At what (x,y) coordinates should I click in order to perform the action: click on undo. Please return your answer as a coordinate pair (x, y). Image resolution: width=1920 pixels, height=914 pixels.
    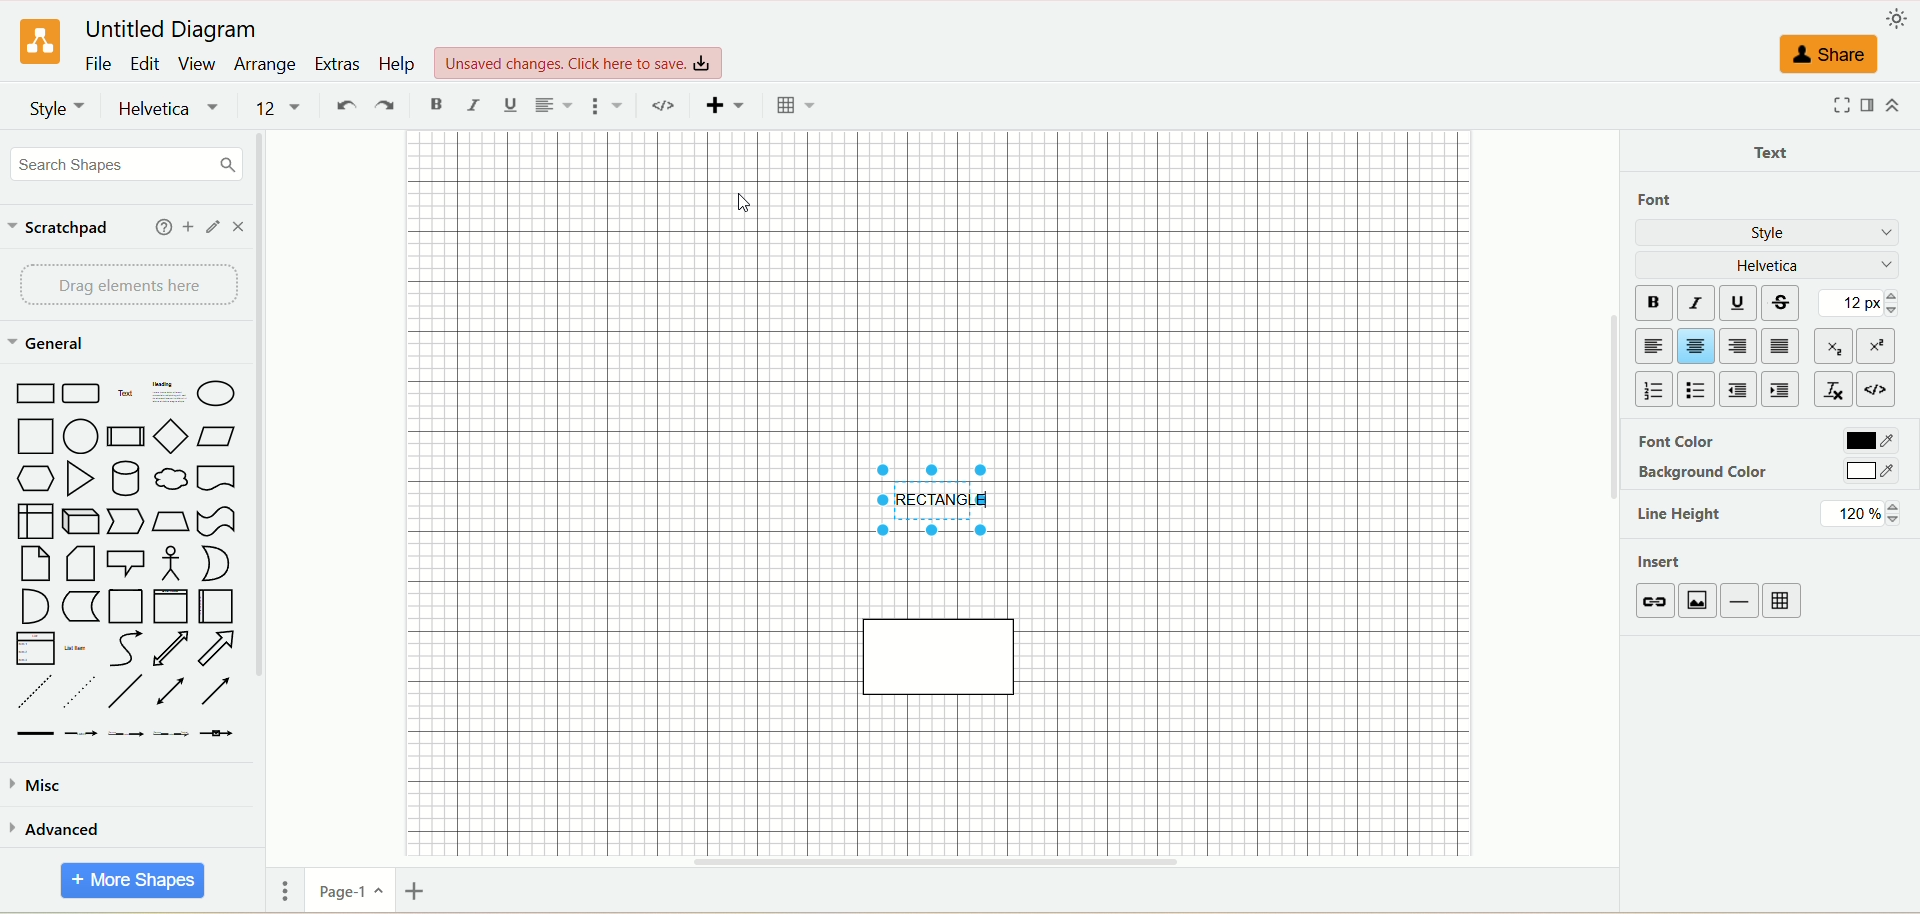
    Looking at the image, I should click on (347, 108).